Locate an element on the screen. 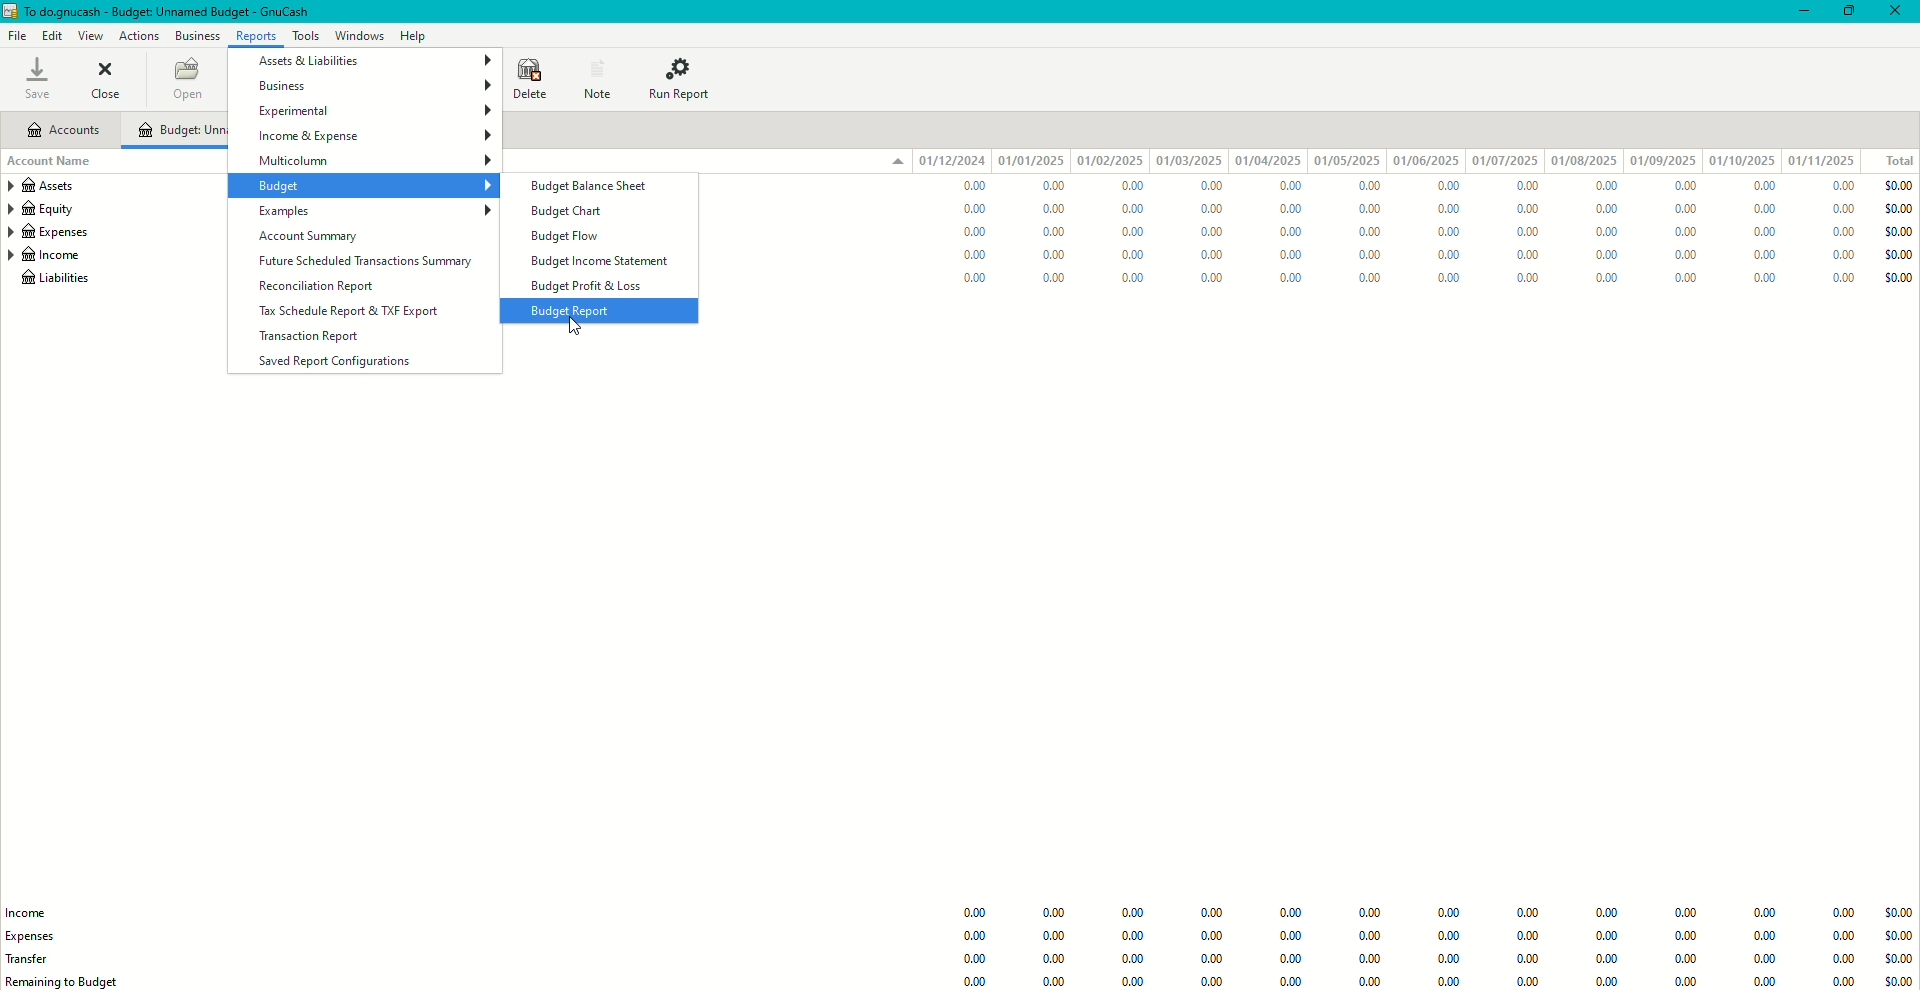 The image size is (1920, 990). 0.00 is located at coordinates (1137, 959).